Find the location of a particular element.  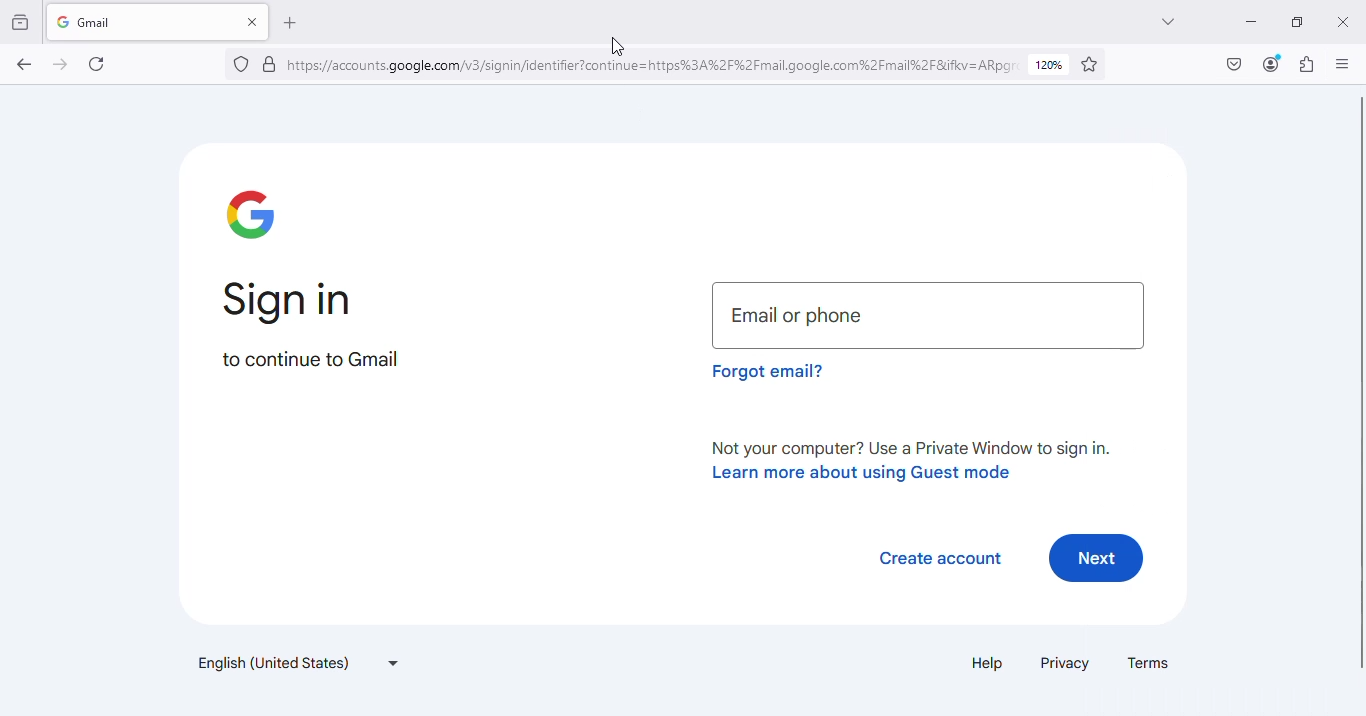

view recent browsing across windows and devices is located at coordinates (21, 22).